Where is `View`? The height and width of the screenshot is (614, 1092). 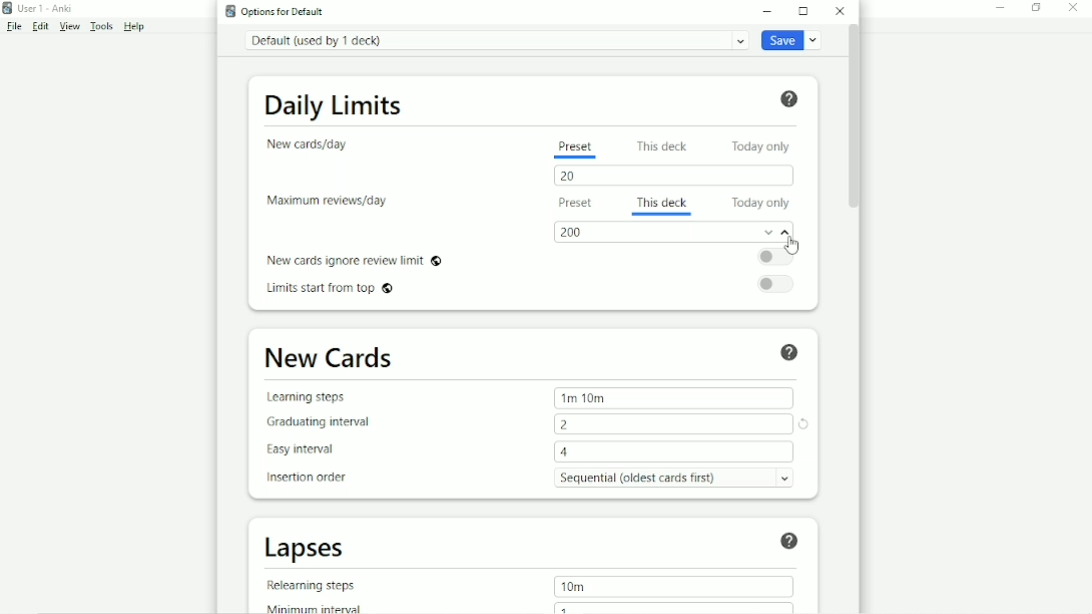 View is located at coordinates (70, 26).